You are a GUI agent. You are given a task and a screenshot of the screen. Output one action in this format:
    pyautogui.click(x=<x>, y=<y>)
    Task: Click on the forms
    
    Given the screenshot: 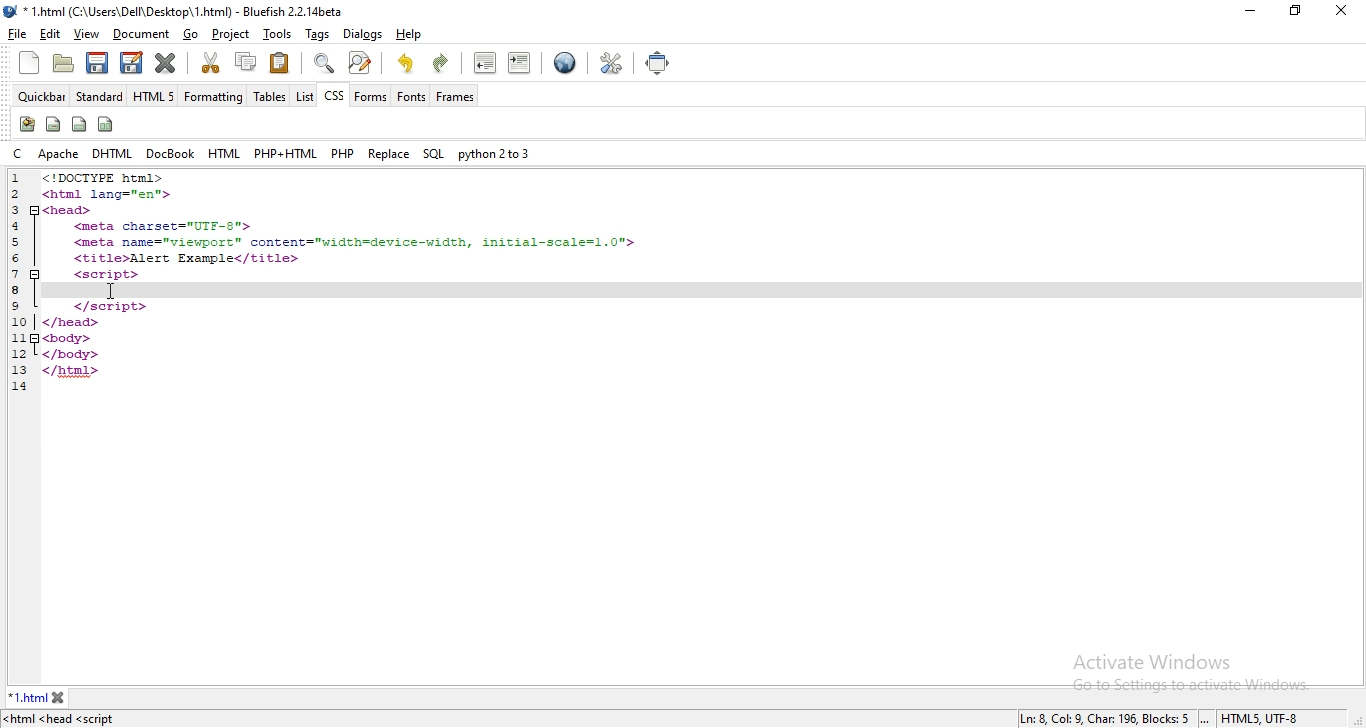 What is the action you would take?
    pyautogui.click(x=370, y=95)
    